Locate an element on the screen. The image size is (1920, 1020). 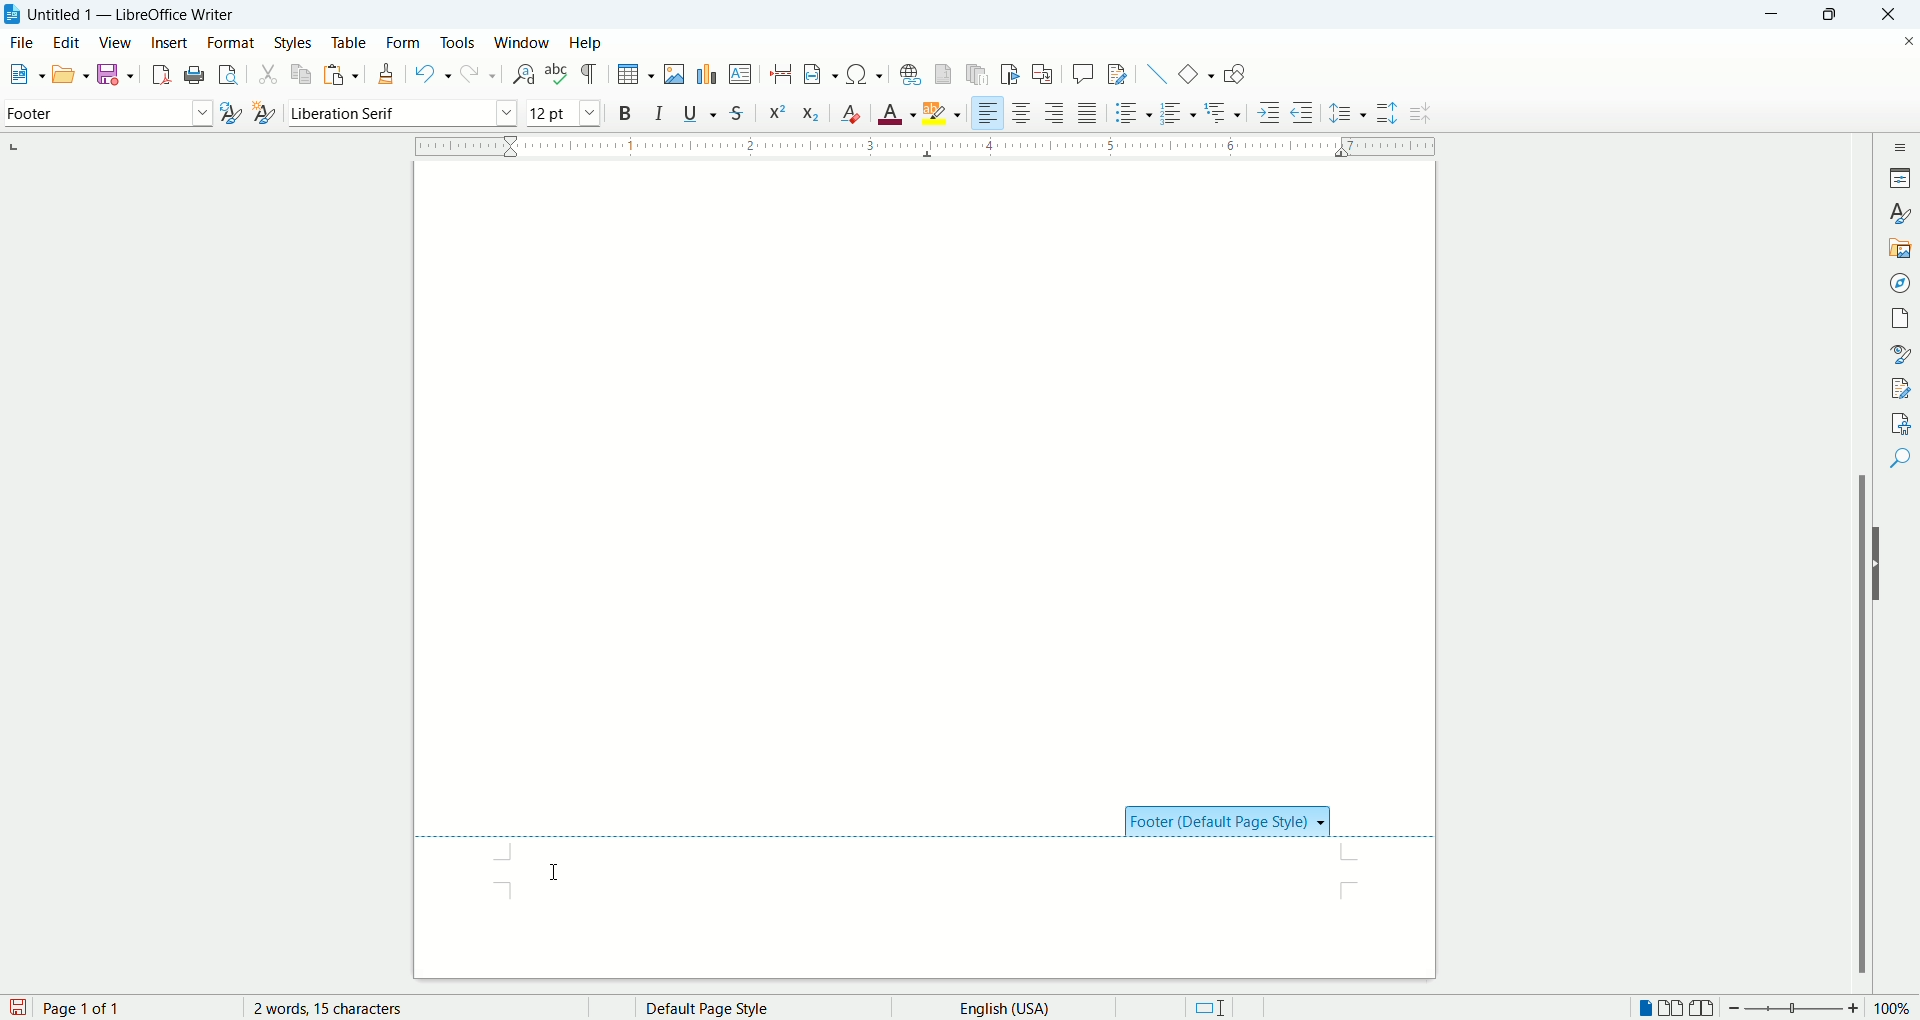
track changes is located at coordinates (1117, 75).